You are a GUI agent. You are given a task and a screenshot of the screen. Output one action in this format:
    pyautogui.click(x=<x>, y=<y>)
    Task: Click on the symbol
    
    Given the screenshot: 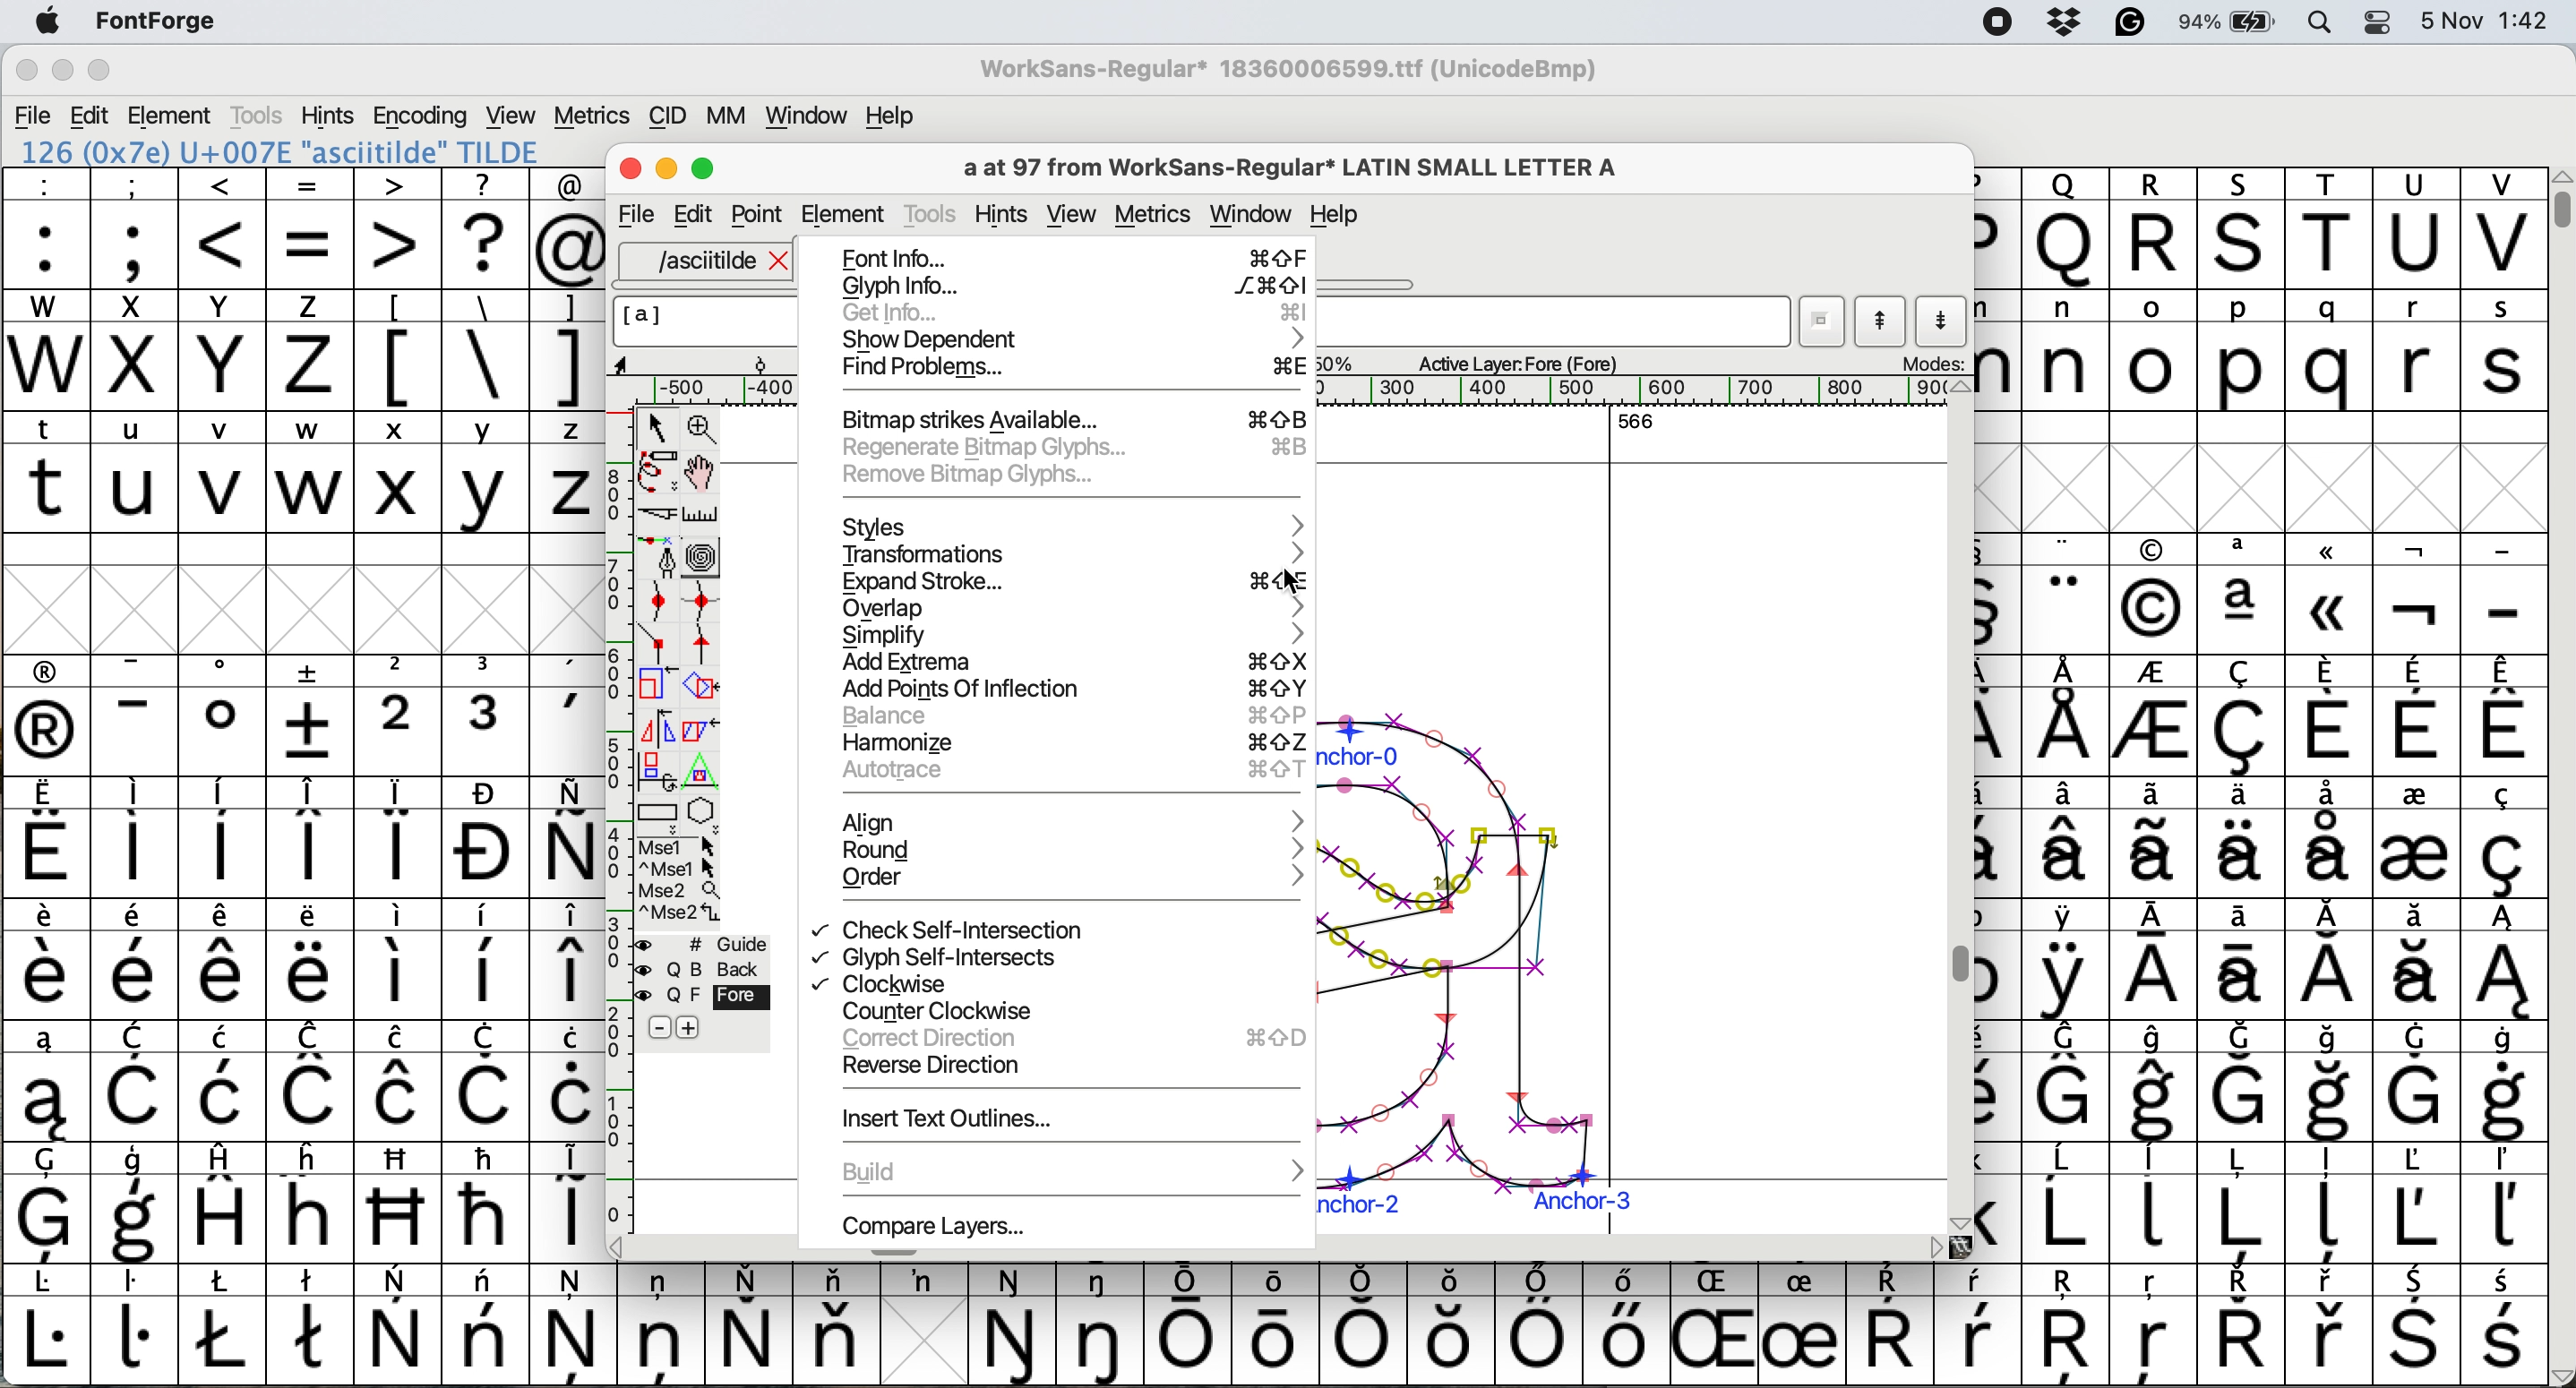 What is the action you would take?
    pyautogui.click(x=46, y=960)
    